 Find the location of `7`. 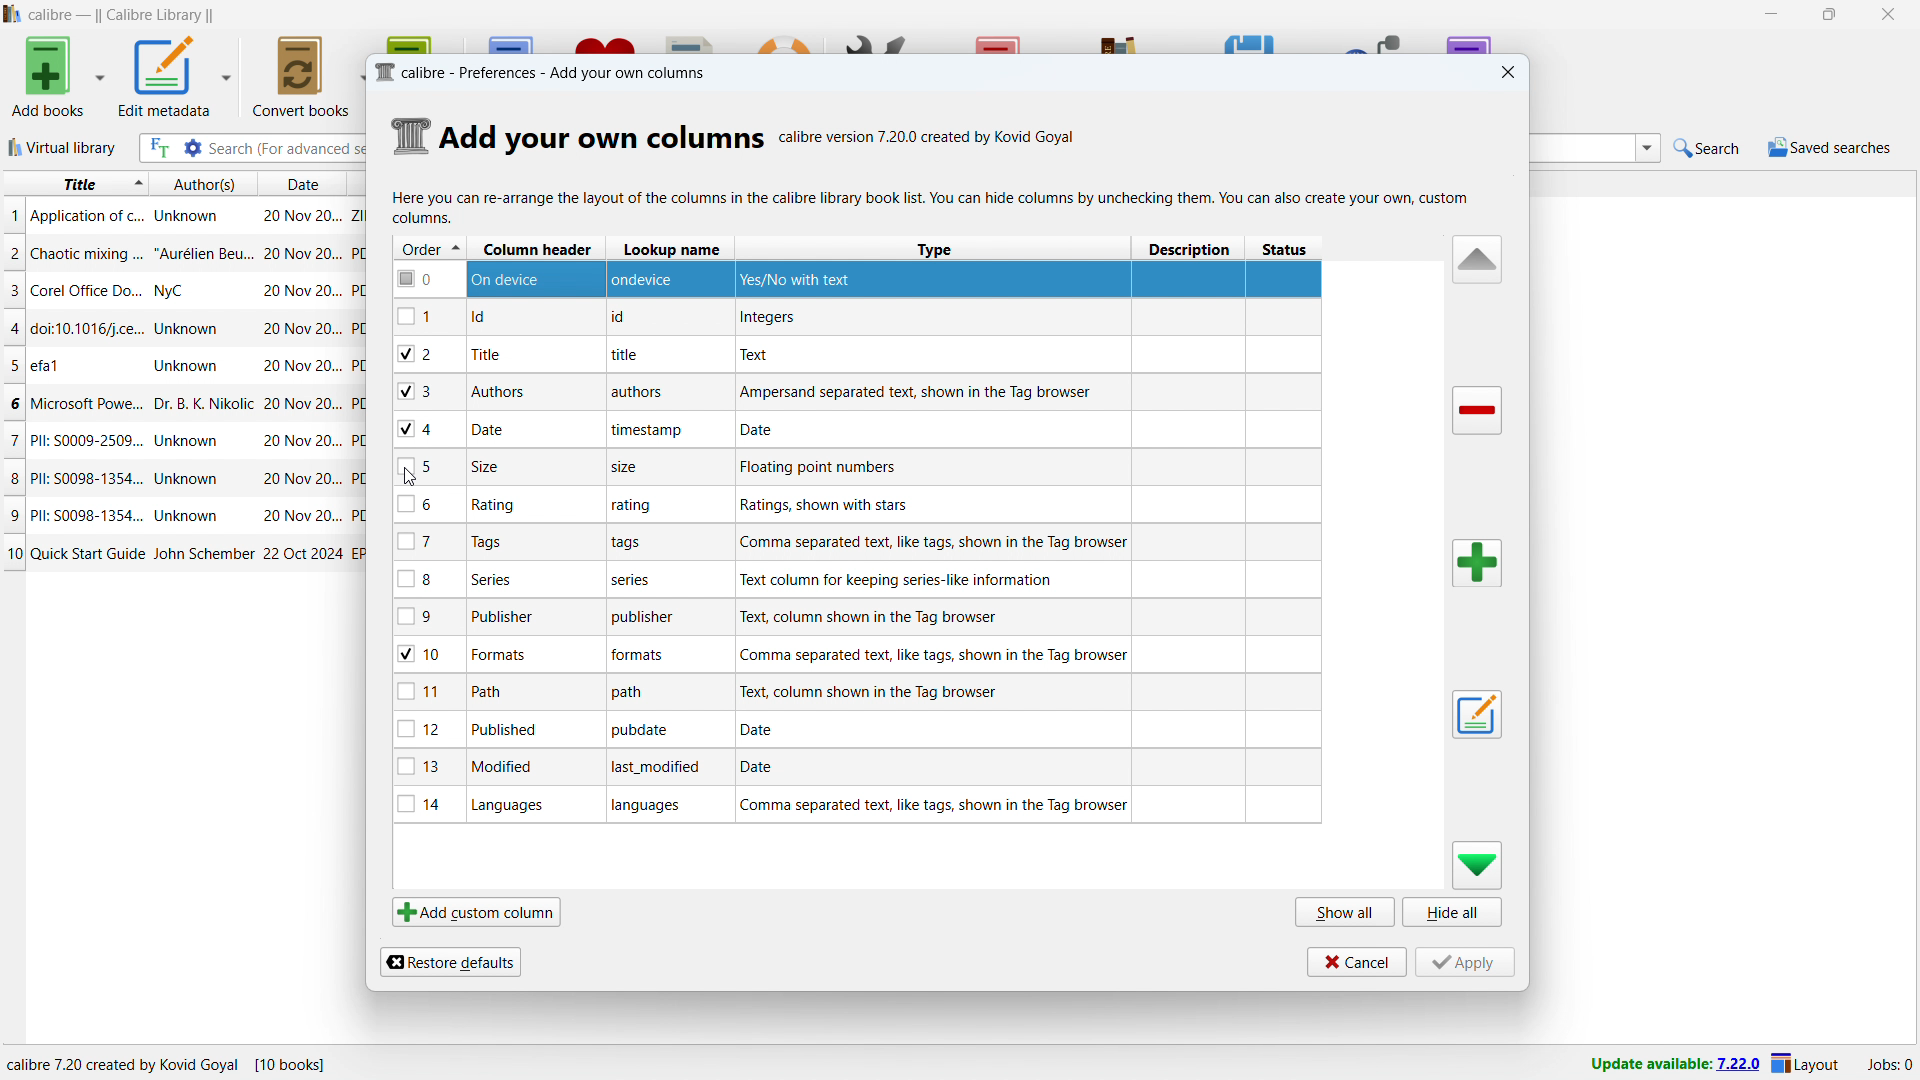

7 is located at coordinates (12, 440).